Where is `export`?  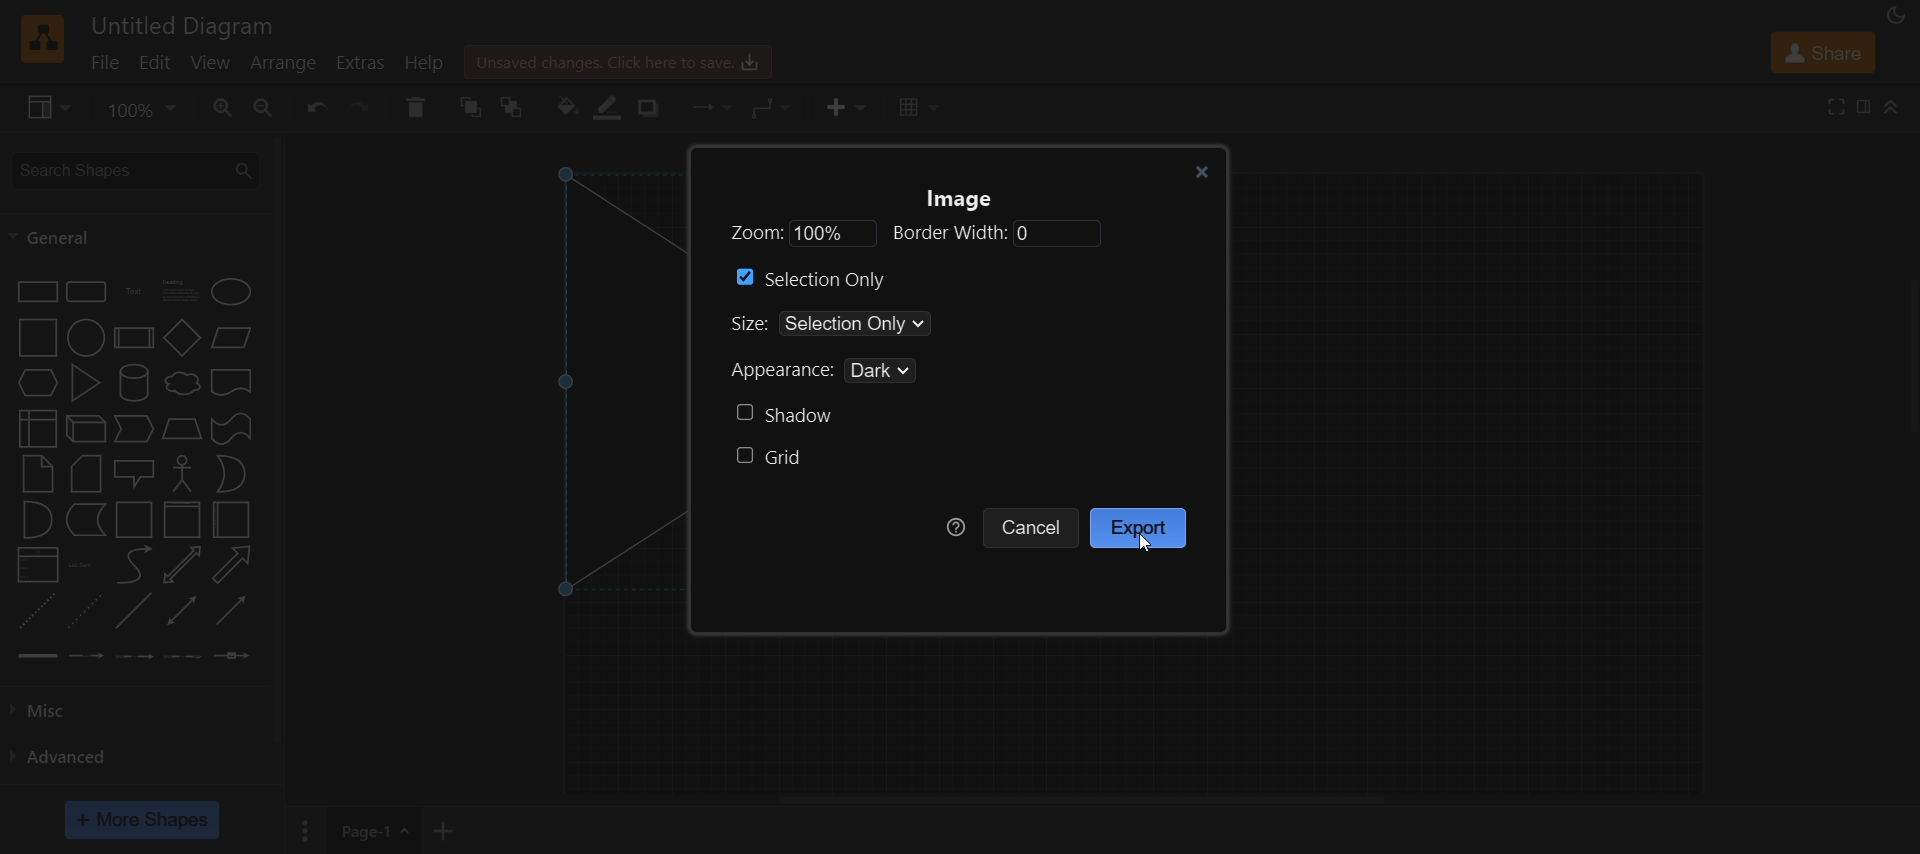 export is located at coordinates (1141, 528).